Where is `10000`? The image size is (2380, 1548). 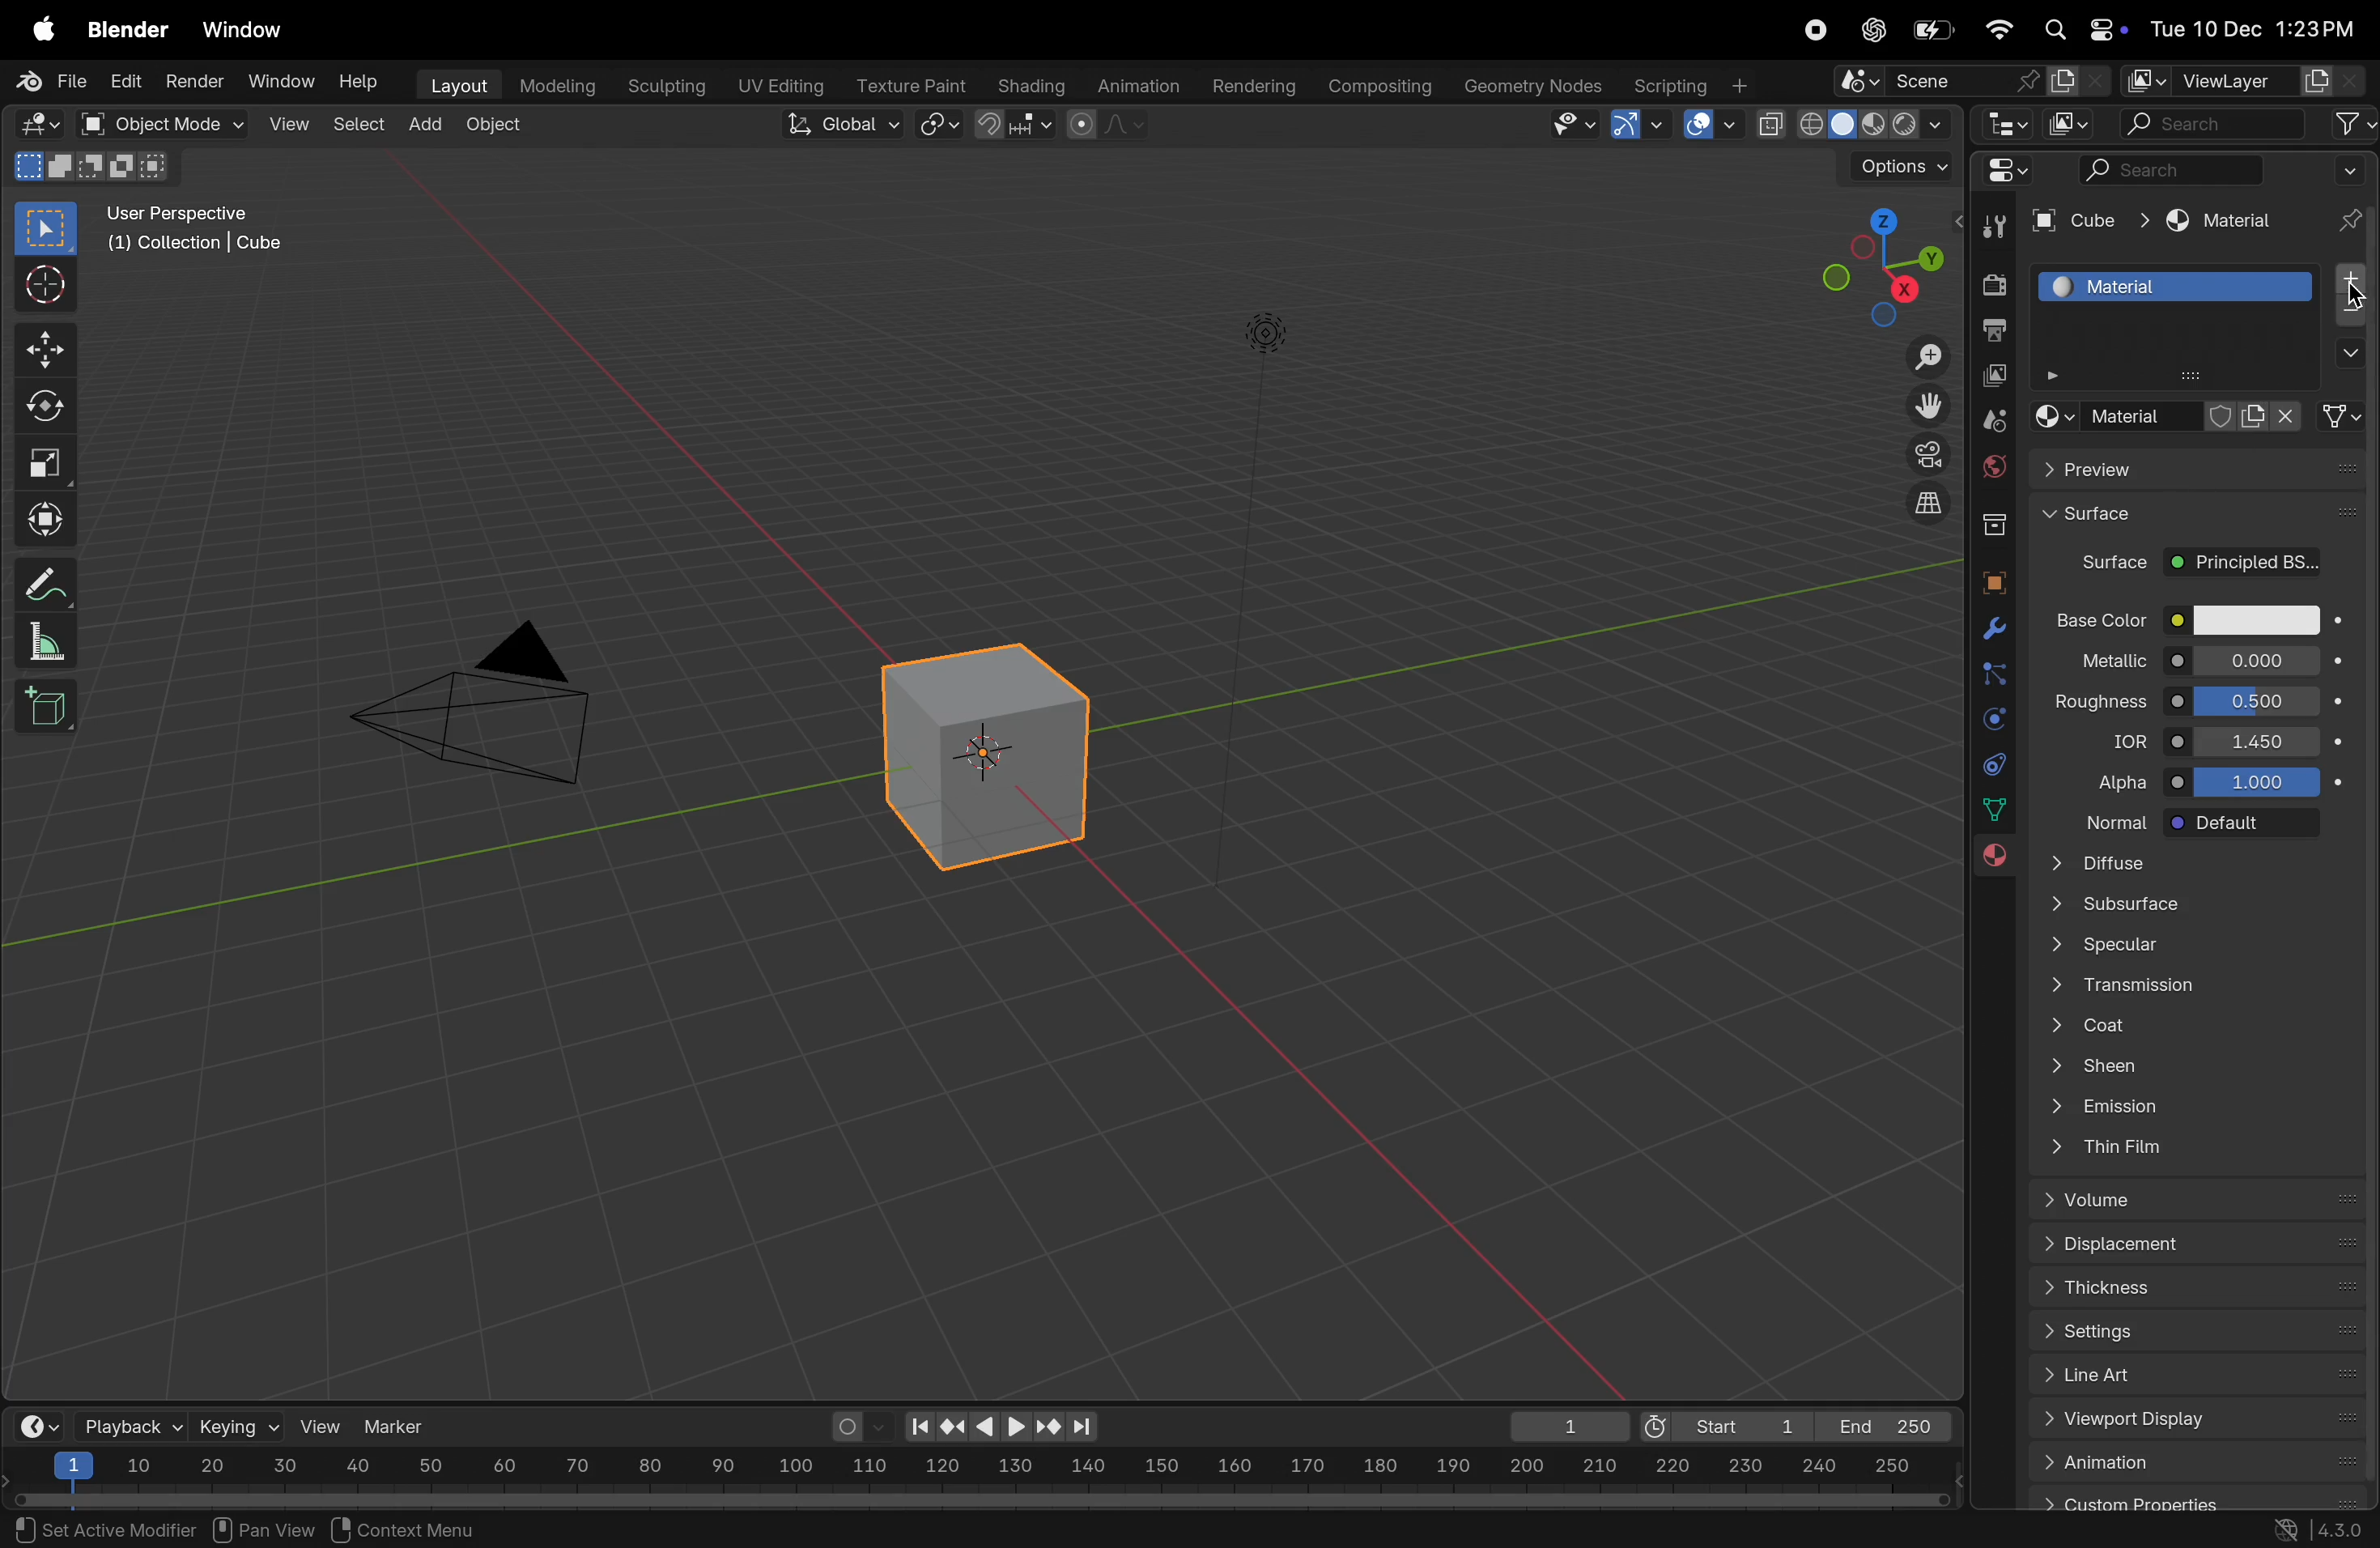 10000 is located at coordinates (2260, 782).